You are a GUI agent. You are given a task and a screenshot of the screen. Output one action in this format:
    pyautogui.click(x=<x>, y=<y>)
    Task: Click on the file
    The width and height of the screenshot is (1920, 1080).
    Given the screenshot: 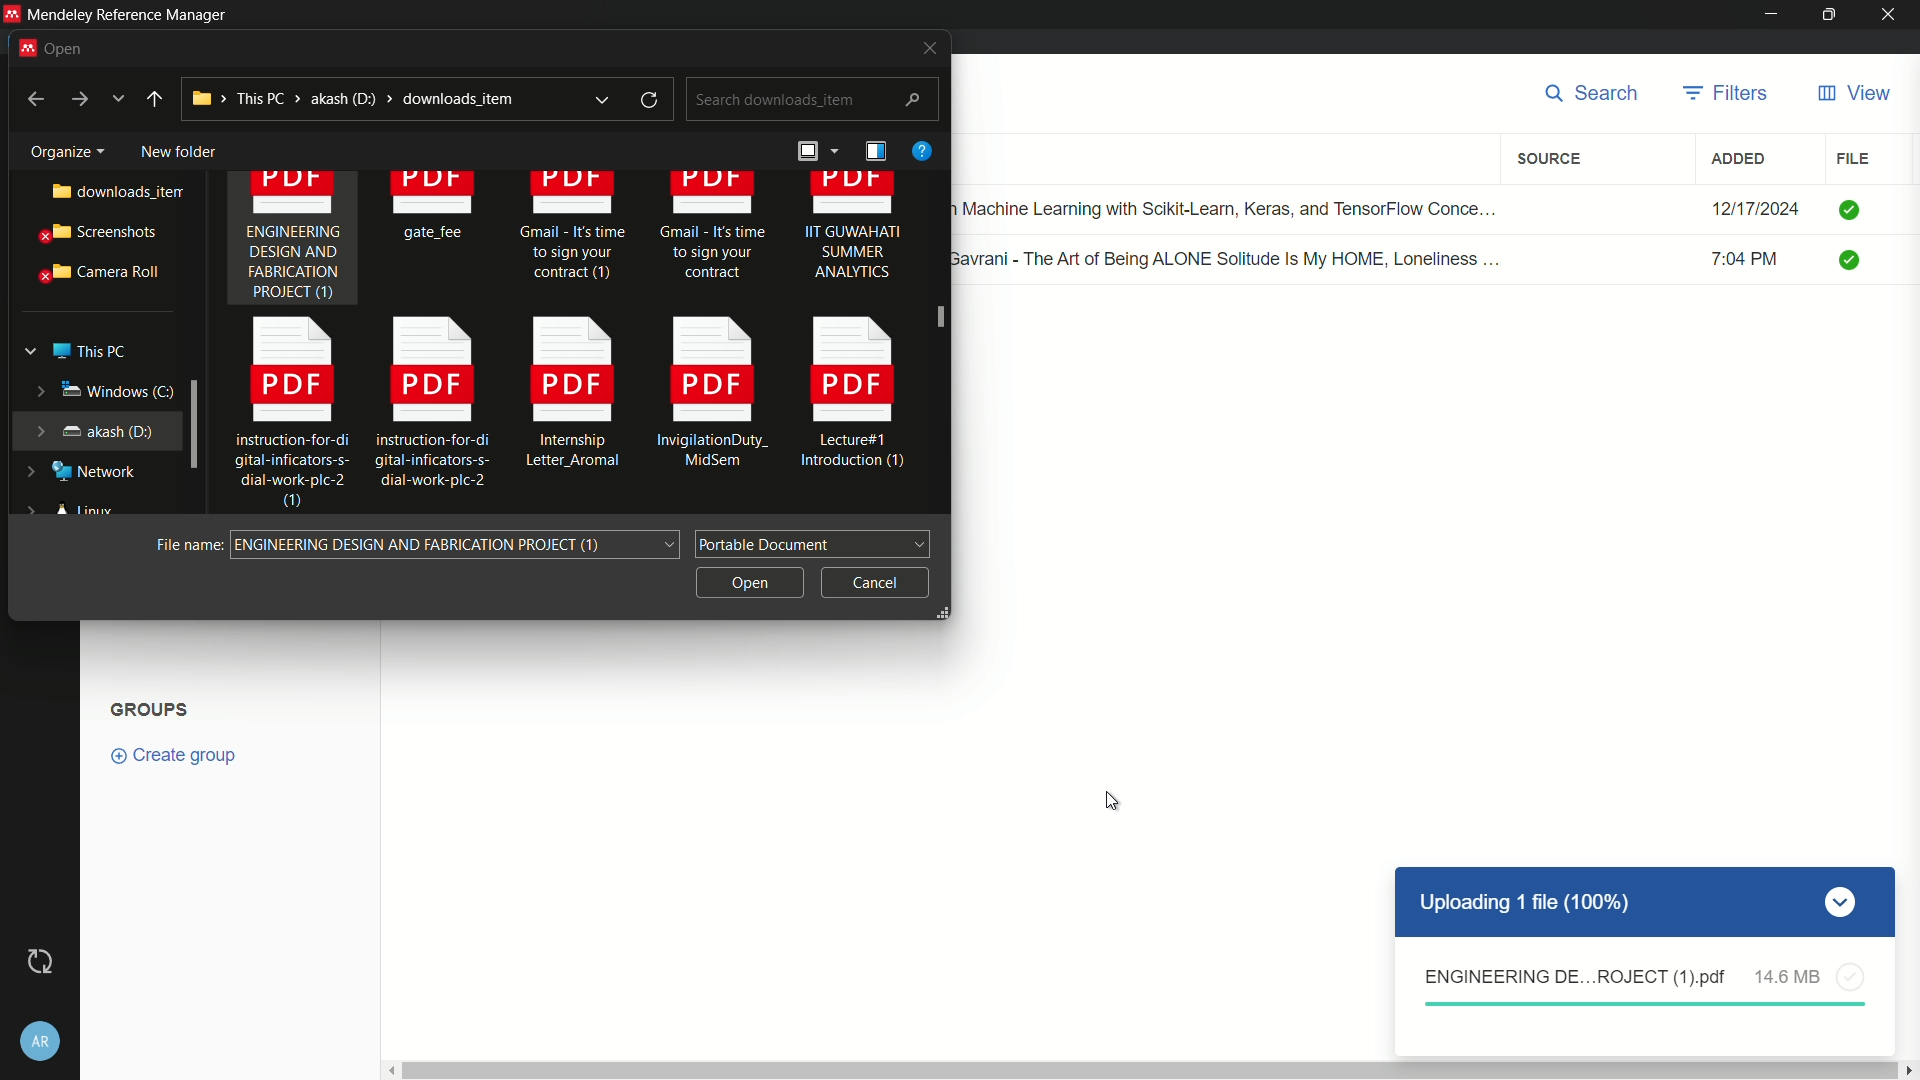 What is the action you would take?
    pyautogui.click(x=1853, y=158)
    